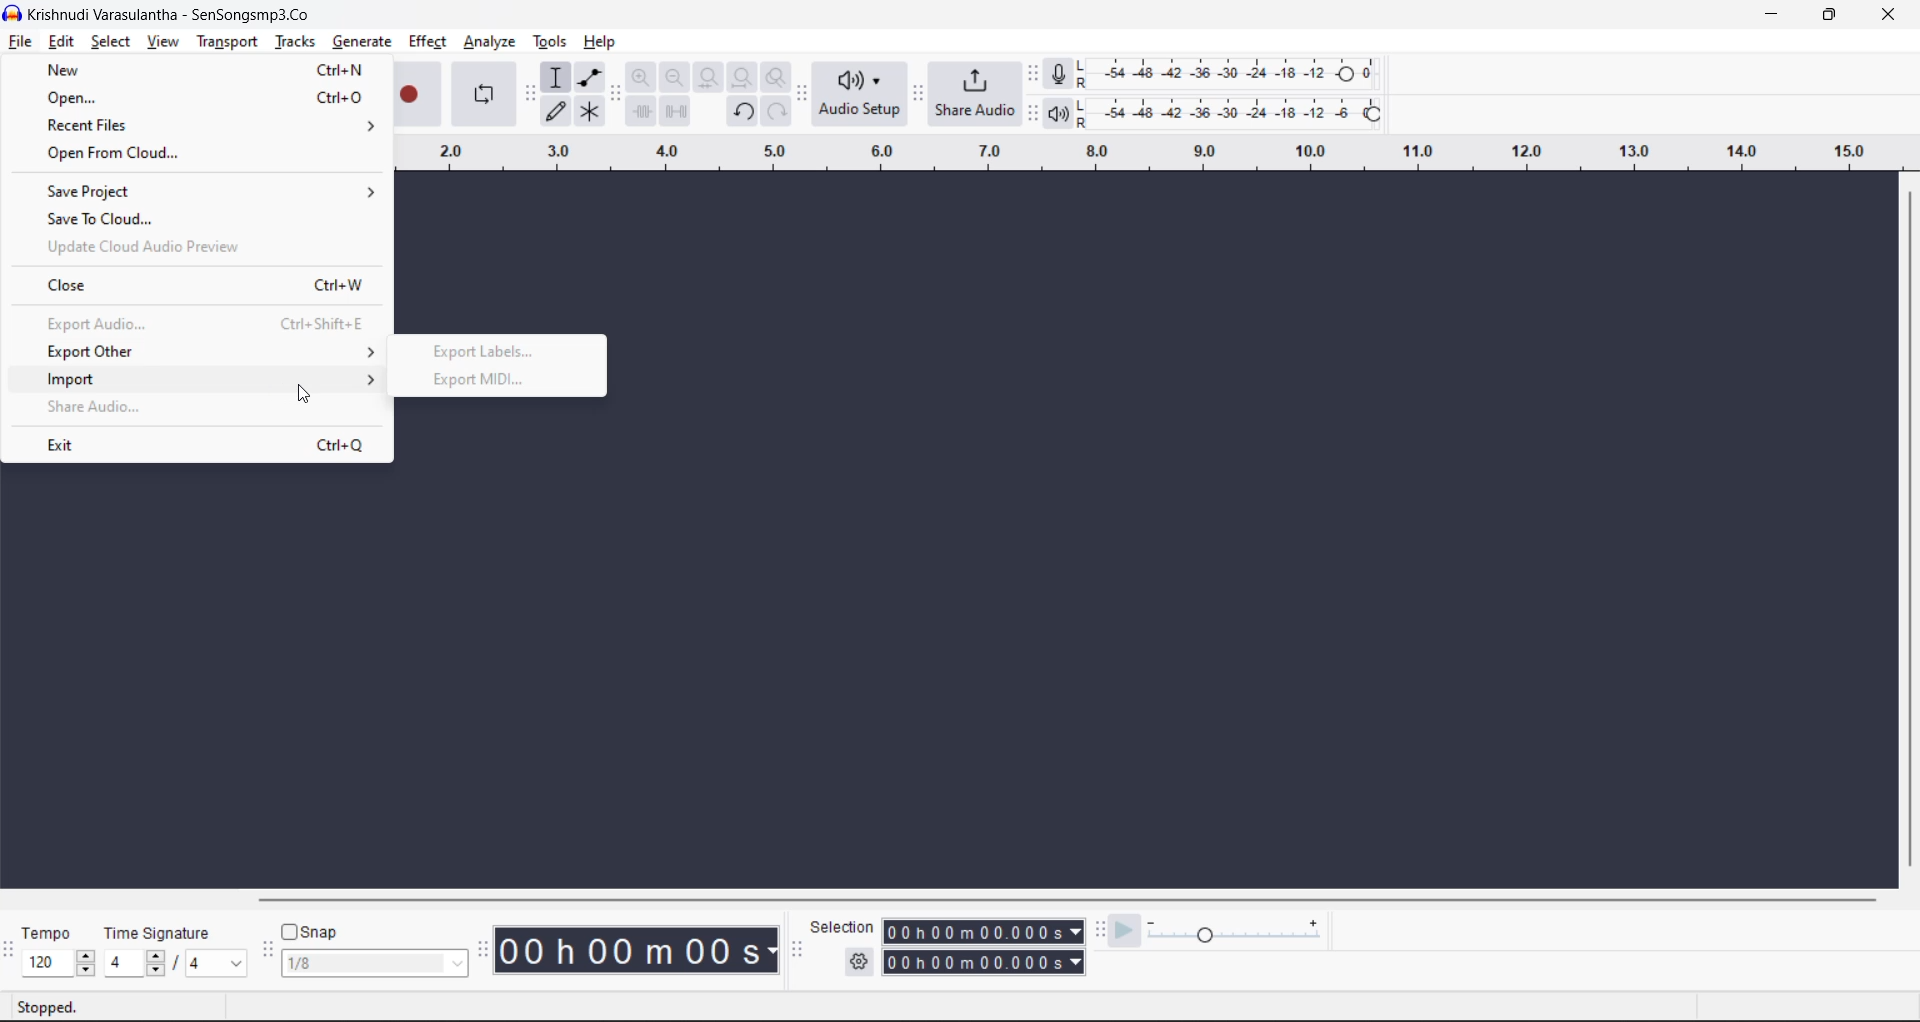  I want to click on playback speed, so click(1235, 928).